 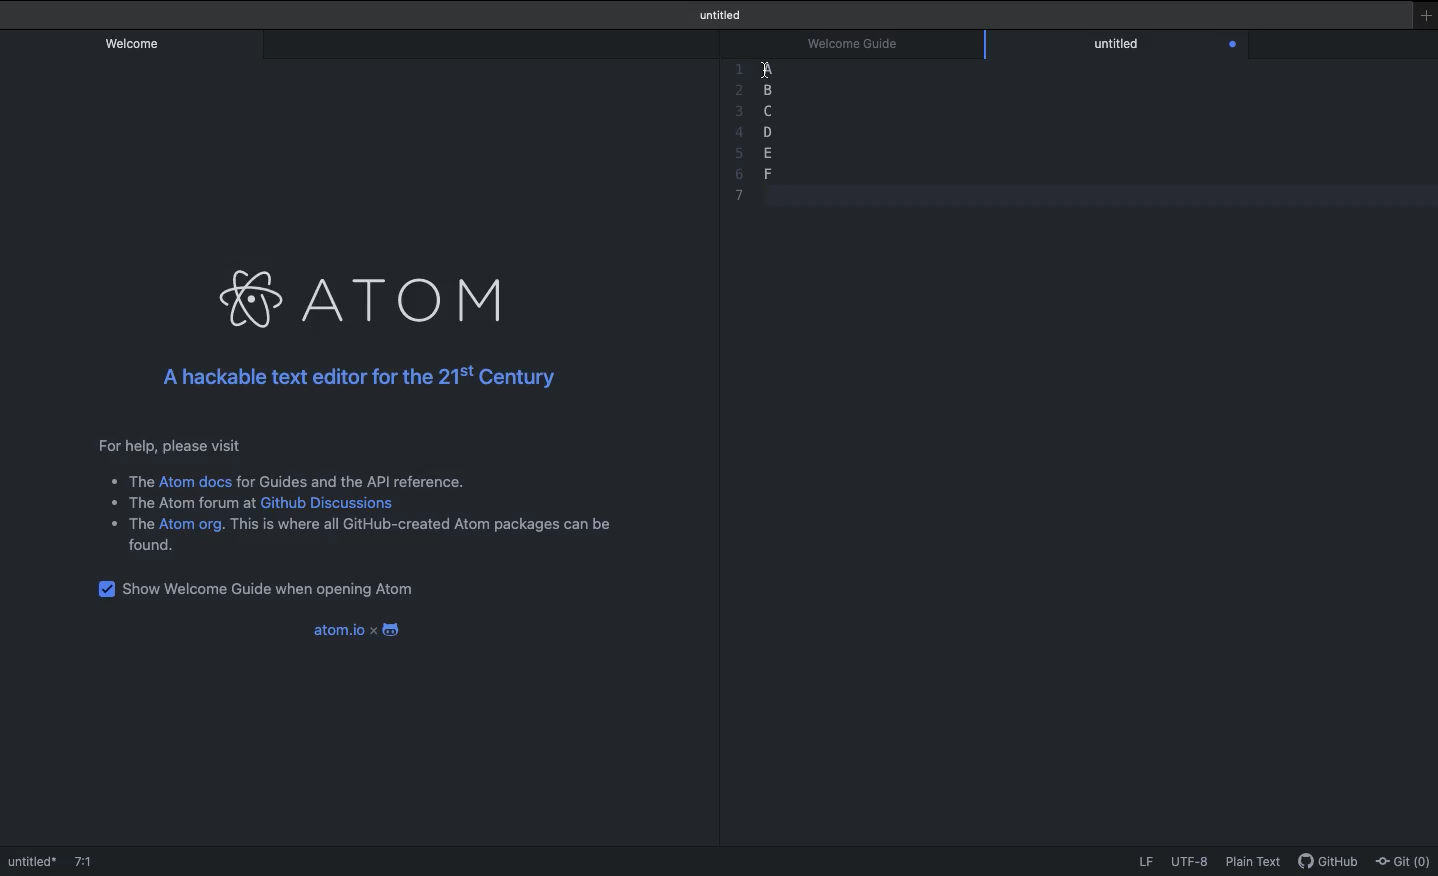 What do you see at coordinates (768, 88) in the screenshot?
I see `b` at bounding box center [768, 88].